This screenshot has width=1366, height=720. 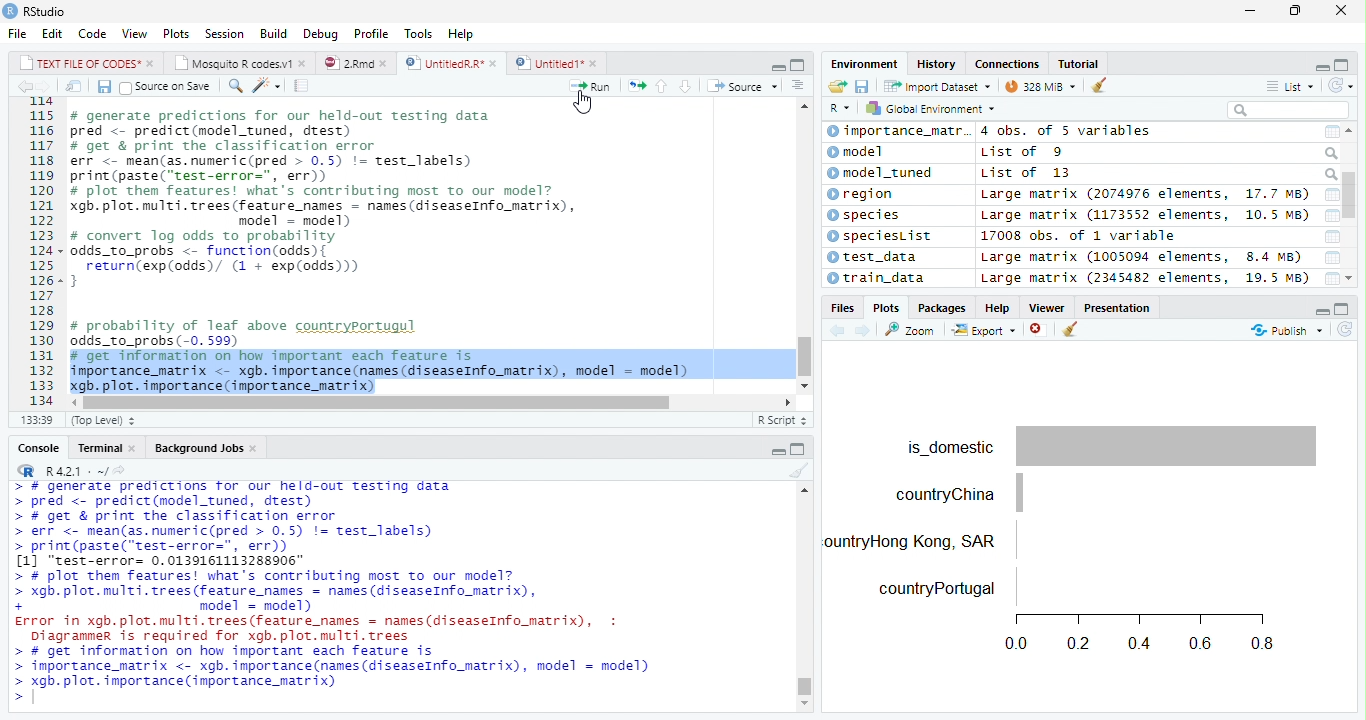 I want to click on Environment, so click(x=859, y=63).